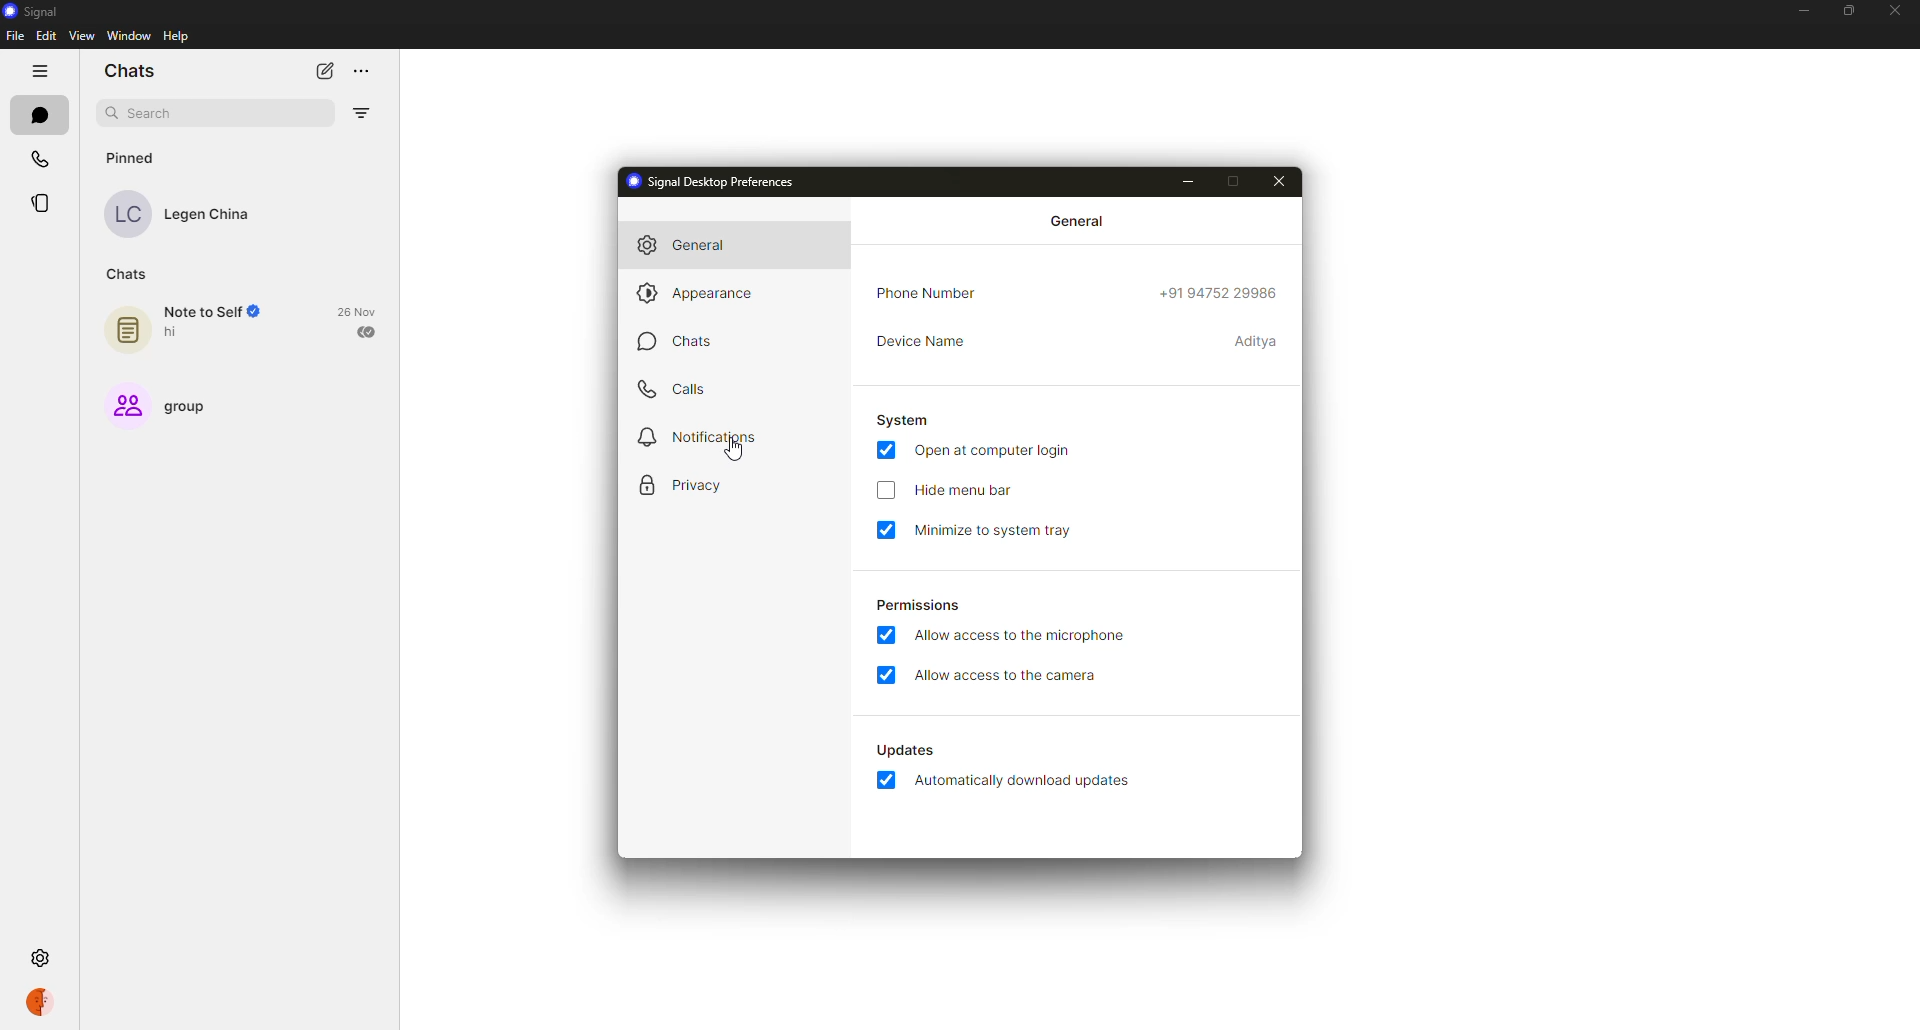 The image size is (1920, 1030). Describe the element at coordinates (906, 421) in the screenshot. I see `system` at that location.